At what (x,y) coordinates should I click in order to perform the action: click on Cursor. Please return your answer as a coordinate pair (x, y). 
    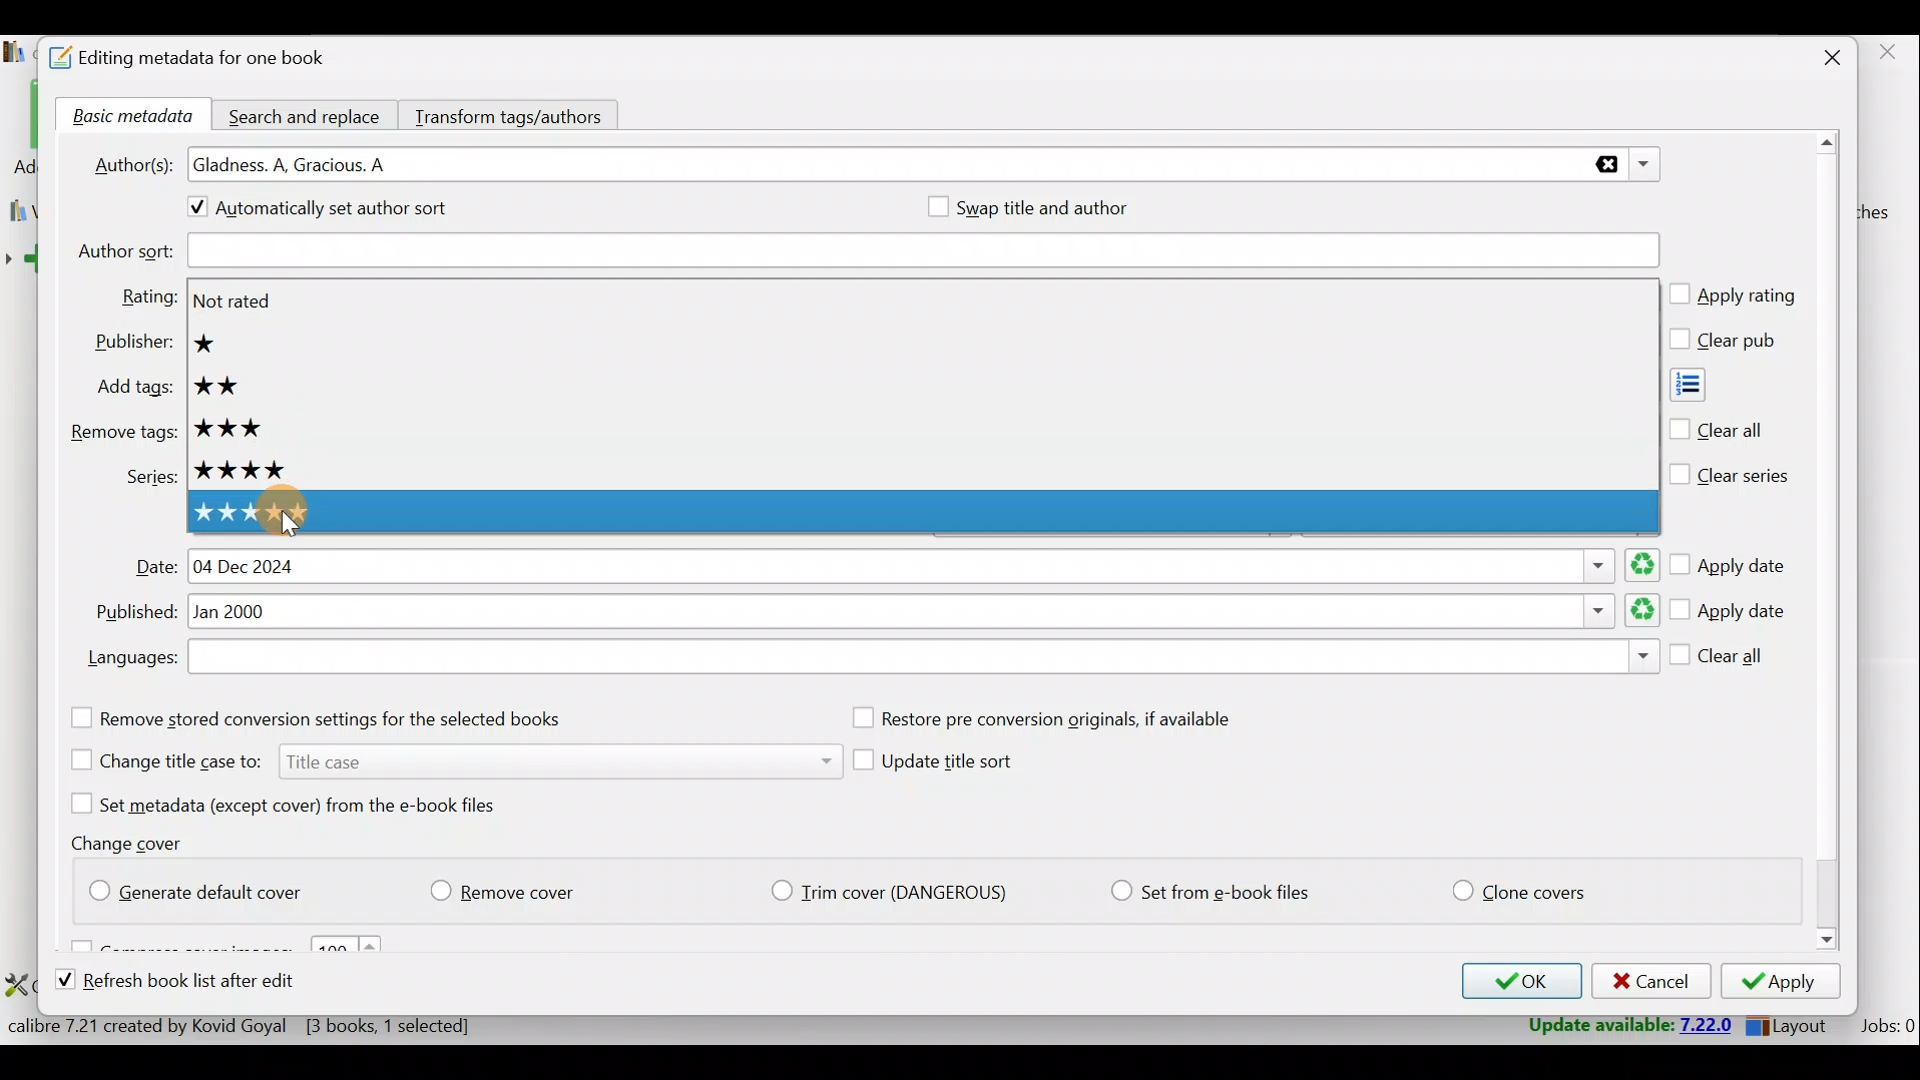
    Looking at the image, I should click on (293, 531).